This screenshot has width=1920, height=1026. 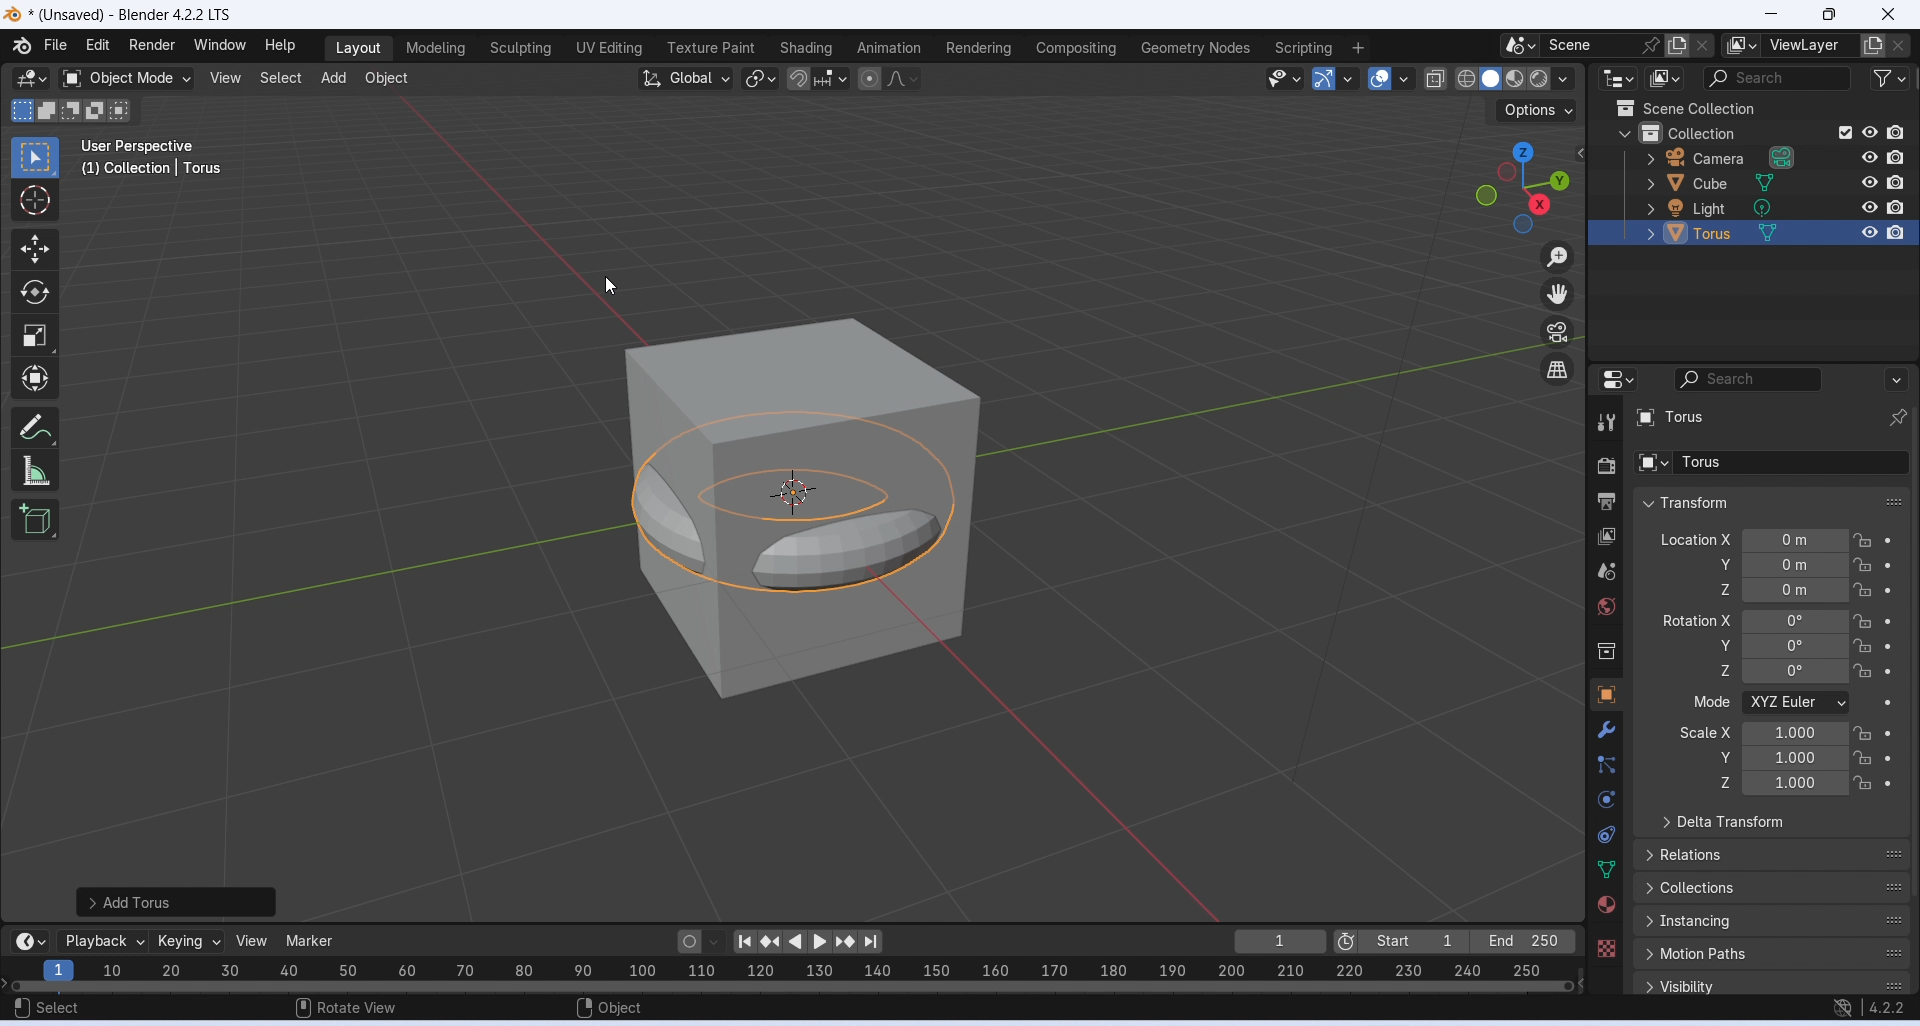 What do you see at coordinates (772, 941) in the screenshot?
I see `Jump to keyframe` at bounding box center [772, 941].